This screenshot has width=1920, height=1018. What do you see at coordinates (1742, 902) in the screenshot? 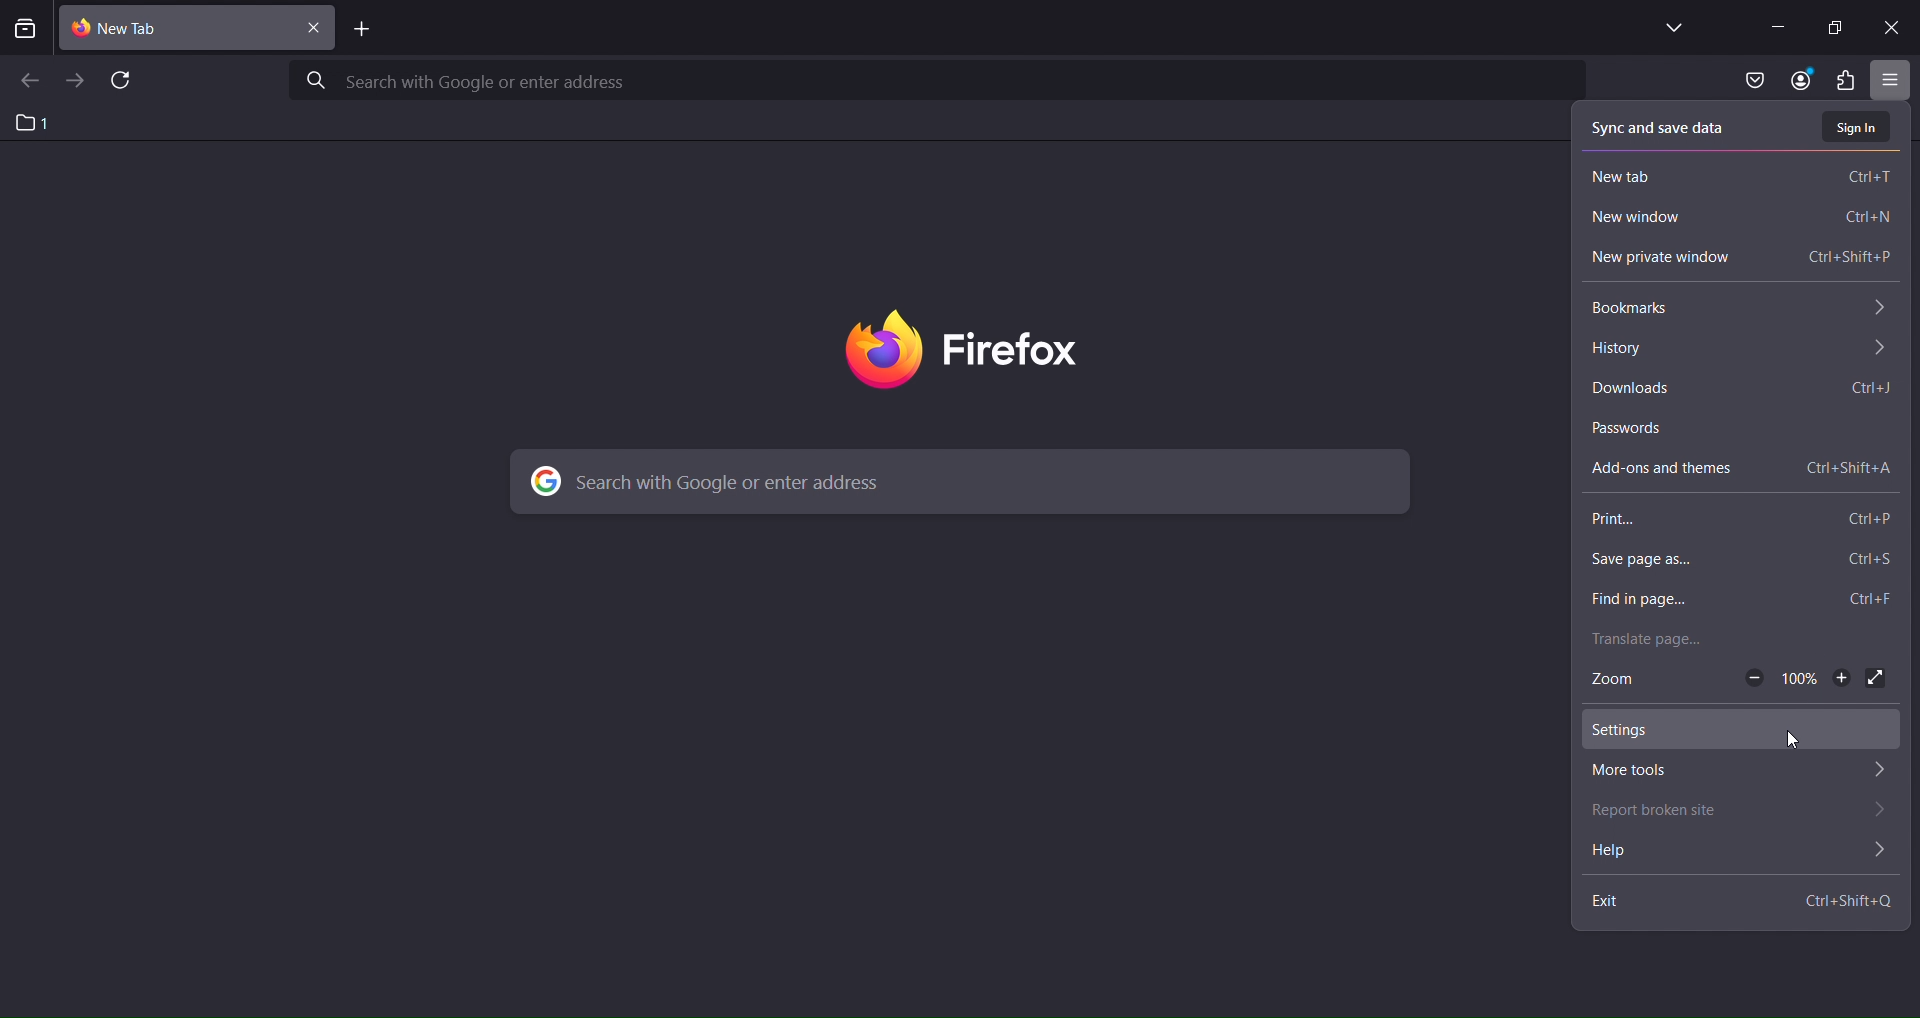
I see `exit` at bounding box center [1742, 902].